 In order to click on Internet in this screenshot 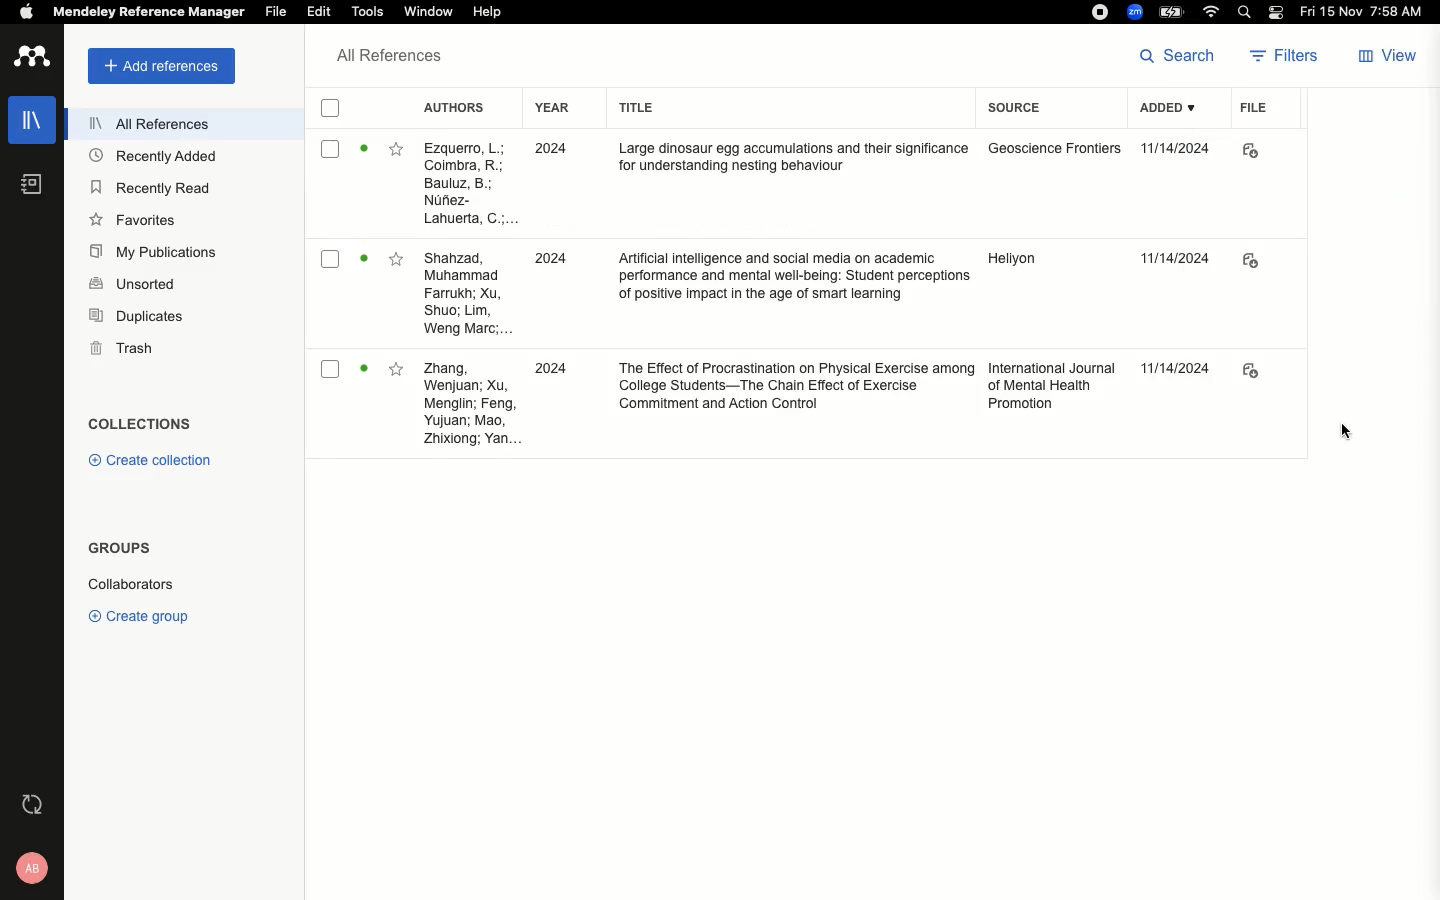, I will do `click(1211, 13)`.